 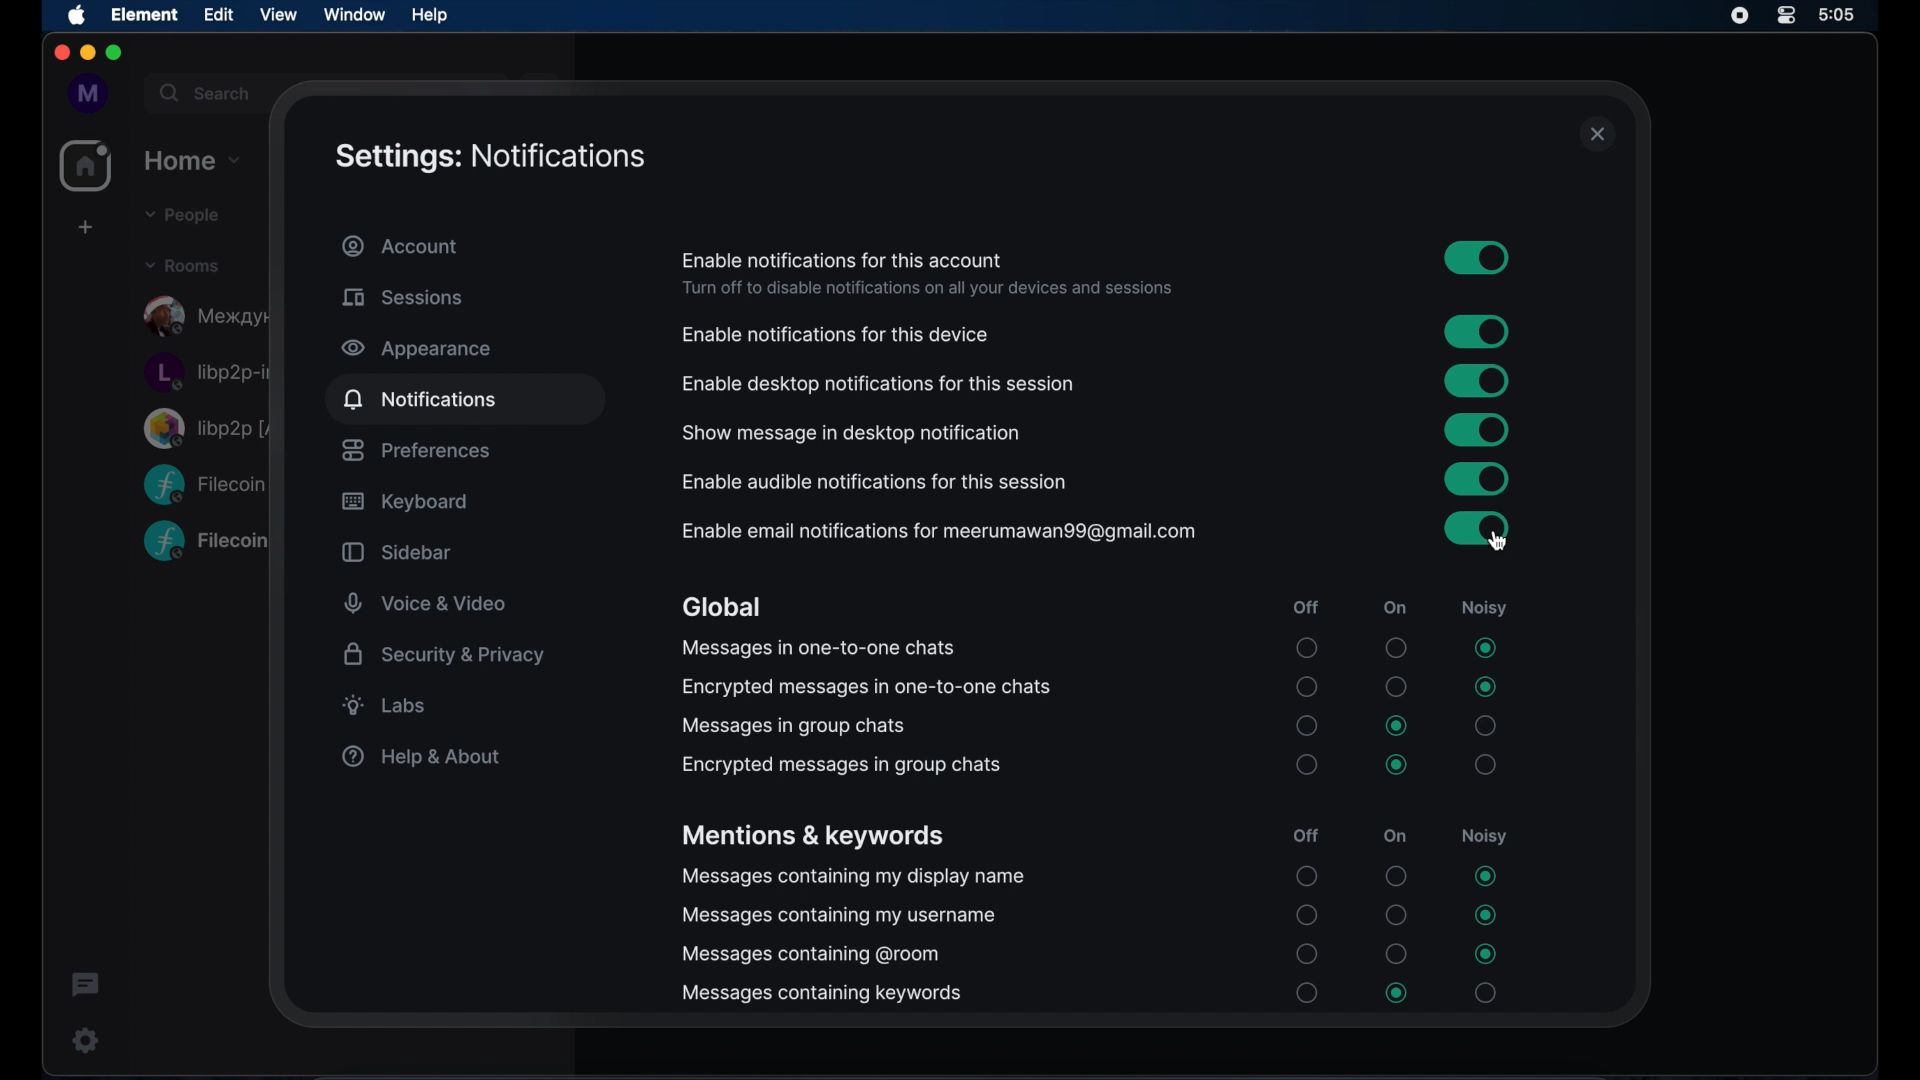 I want to click on radio button, so click(x=1397, y=954).